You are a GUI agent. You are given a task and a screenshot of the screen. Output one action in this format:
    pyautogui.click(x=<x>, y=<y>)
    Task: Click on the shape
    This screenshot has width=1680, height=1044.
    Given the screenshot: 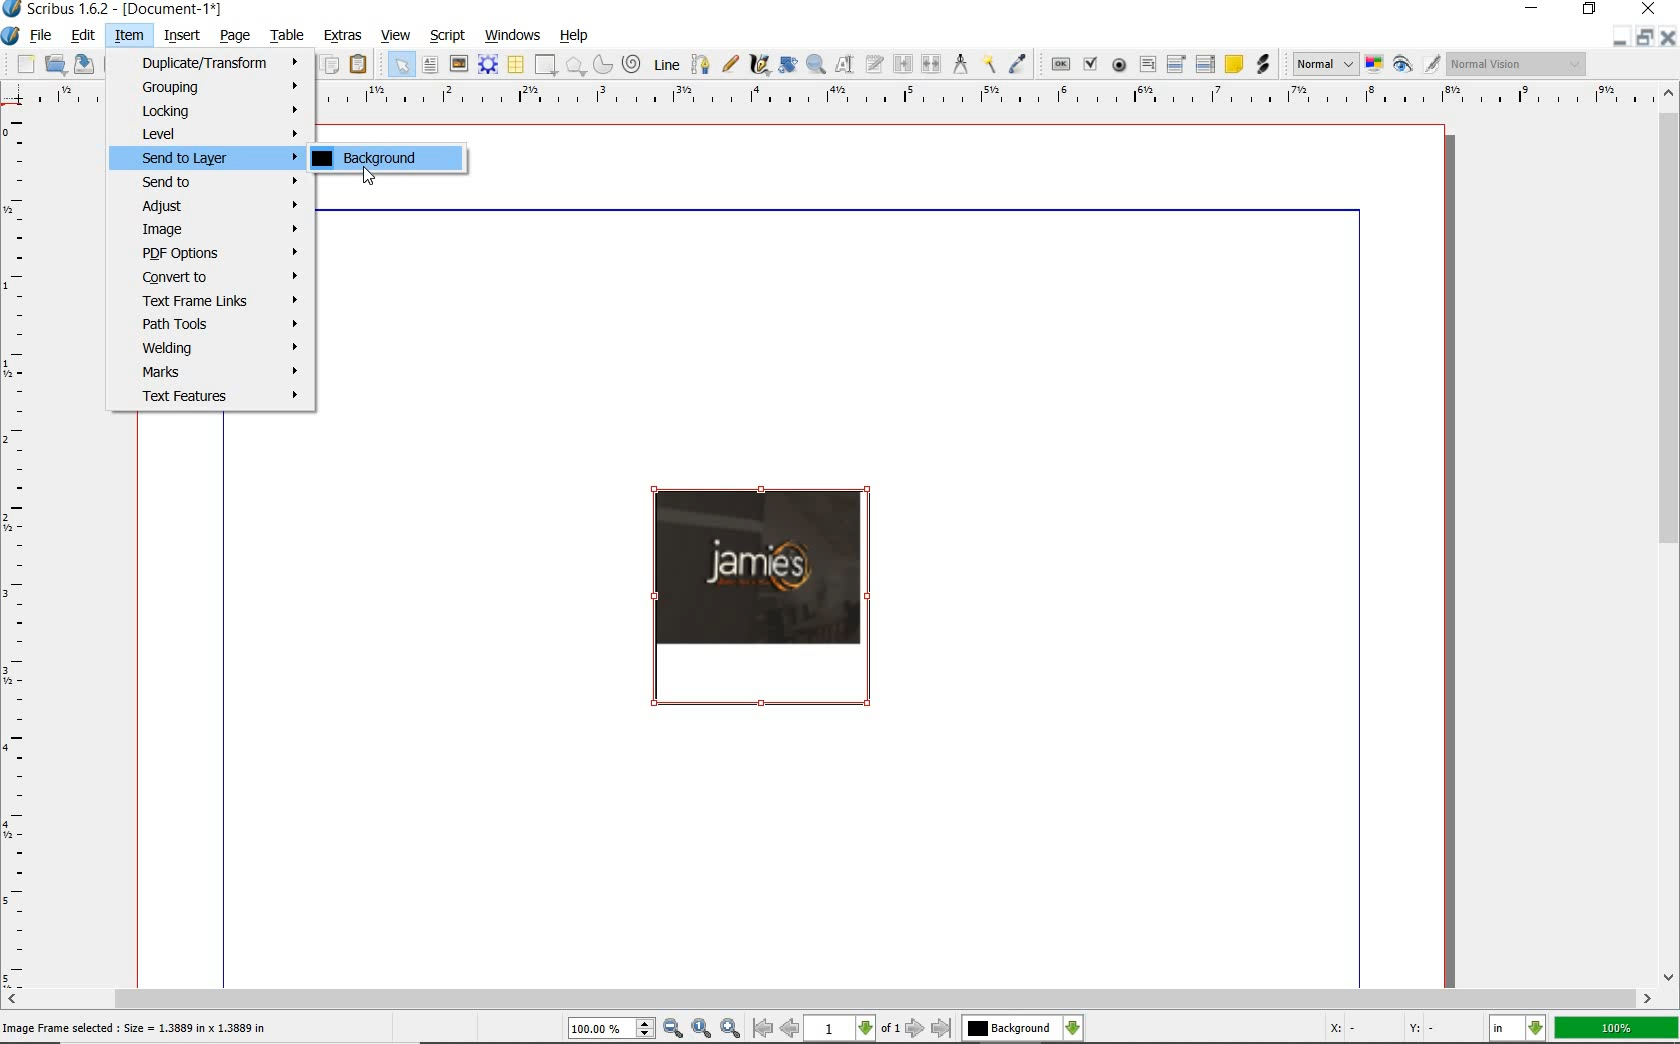 What is the action you would take?
    pyautogui.click(x=547, y=63)
    